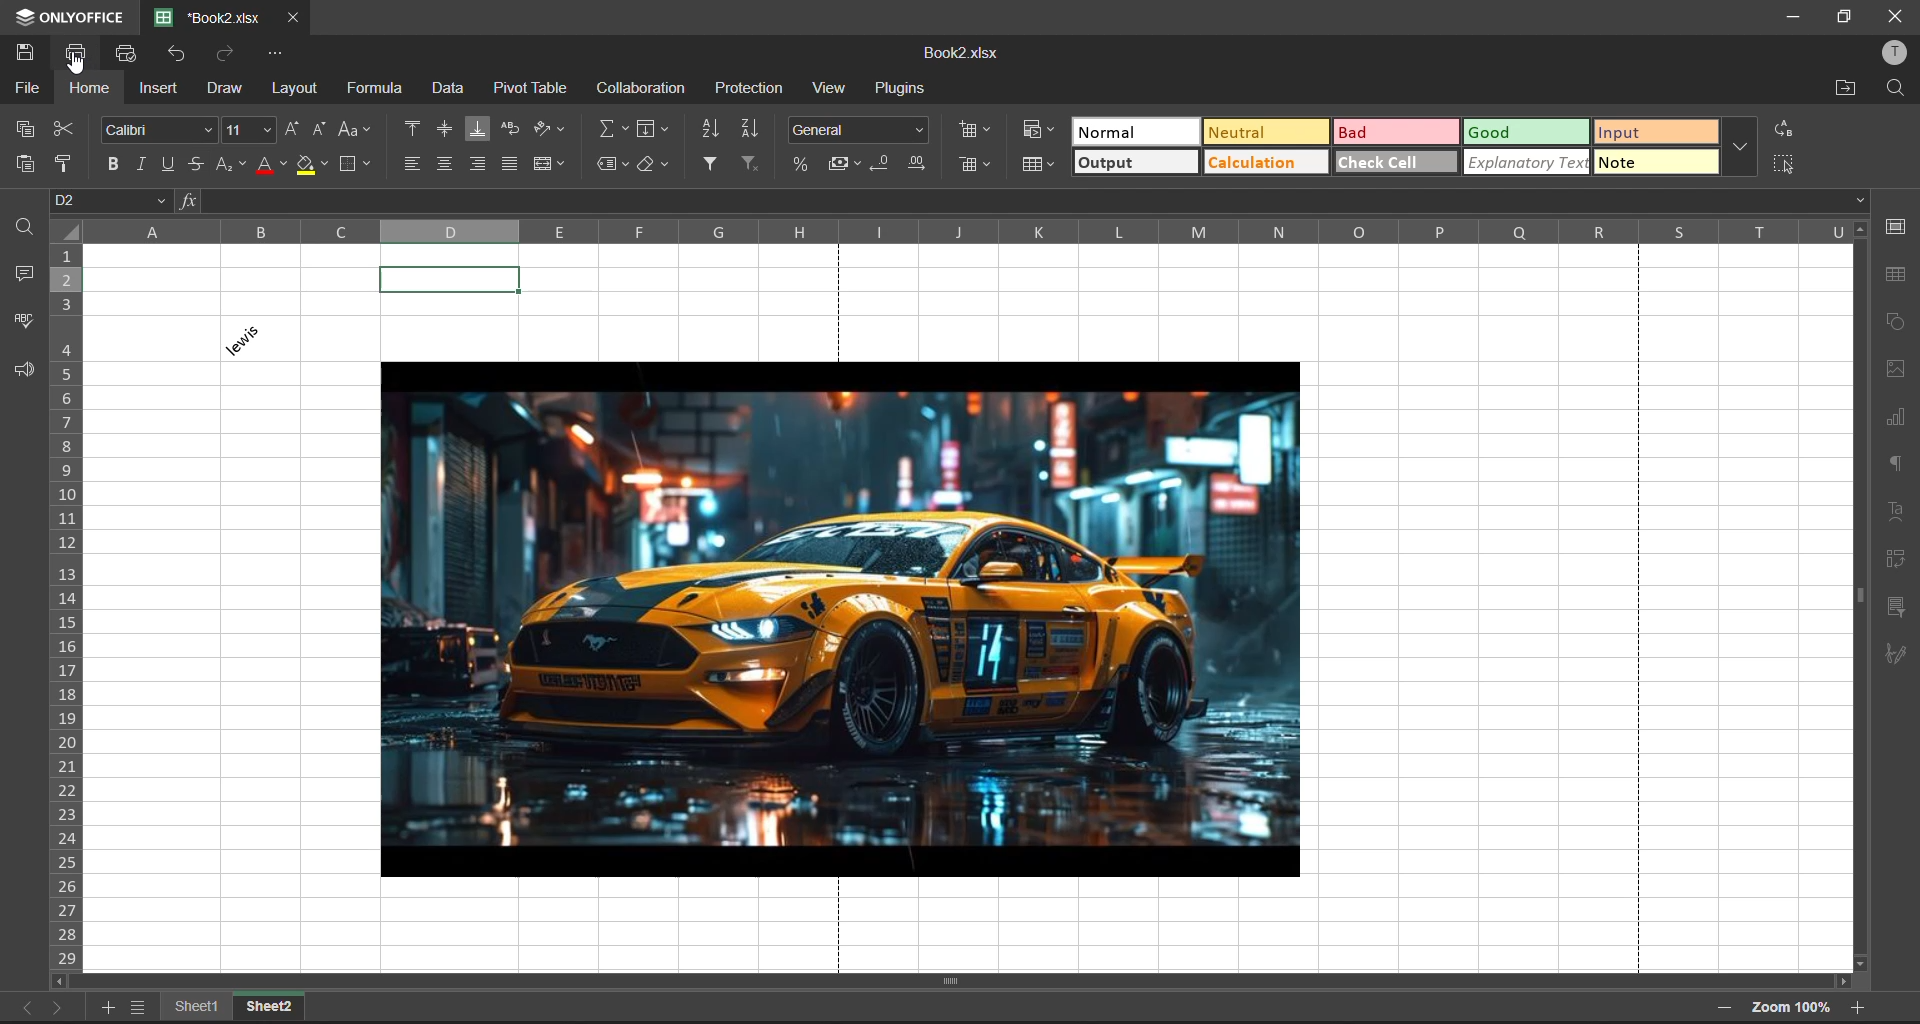 The image size is (1920, 1024). What do you see at coordinates (414, 129) in the screenshot?
I see `align top` at bounding box center [414, 129].